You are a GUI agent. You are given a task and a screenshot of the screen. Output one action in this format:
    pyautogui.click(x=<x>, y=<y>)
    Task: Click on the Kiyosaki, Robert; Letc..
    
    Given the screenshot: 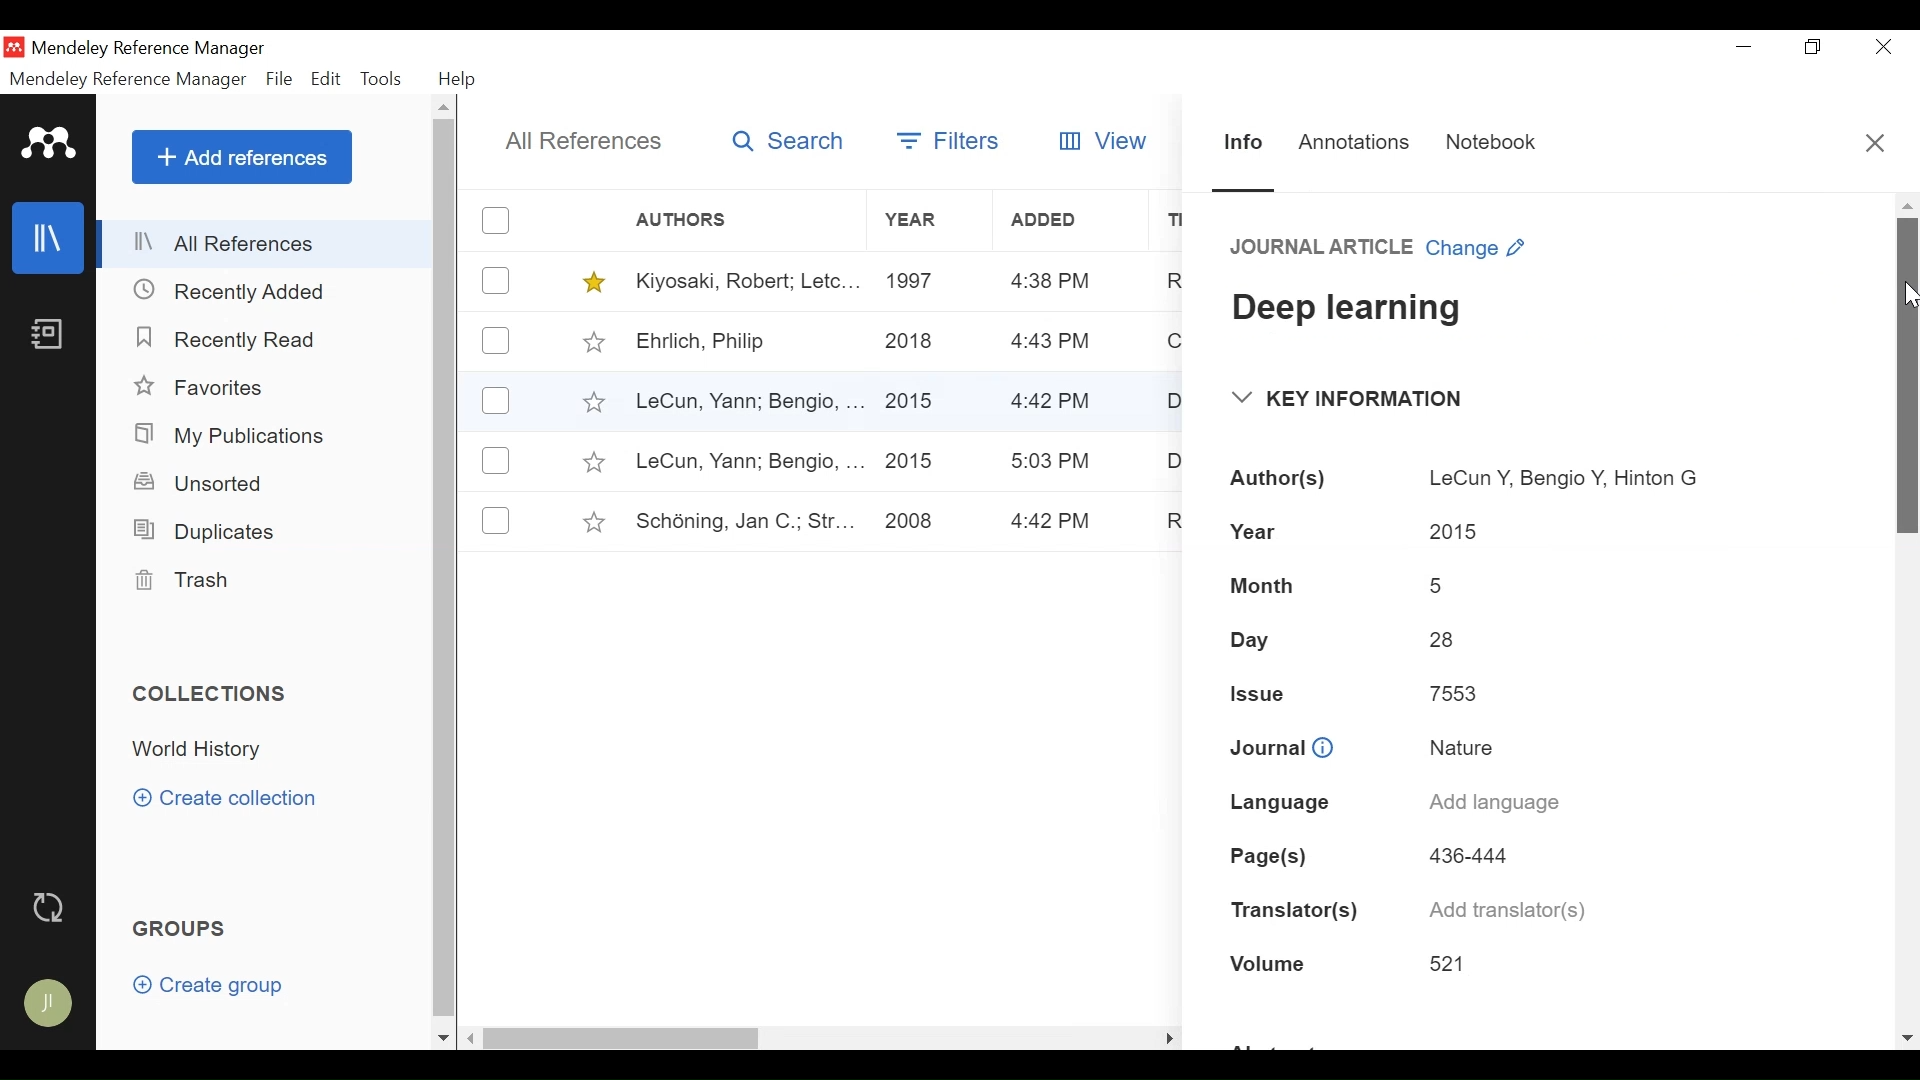 What is the action you would take?
    pyautogui.click(x=749, y=279)
    